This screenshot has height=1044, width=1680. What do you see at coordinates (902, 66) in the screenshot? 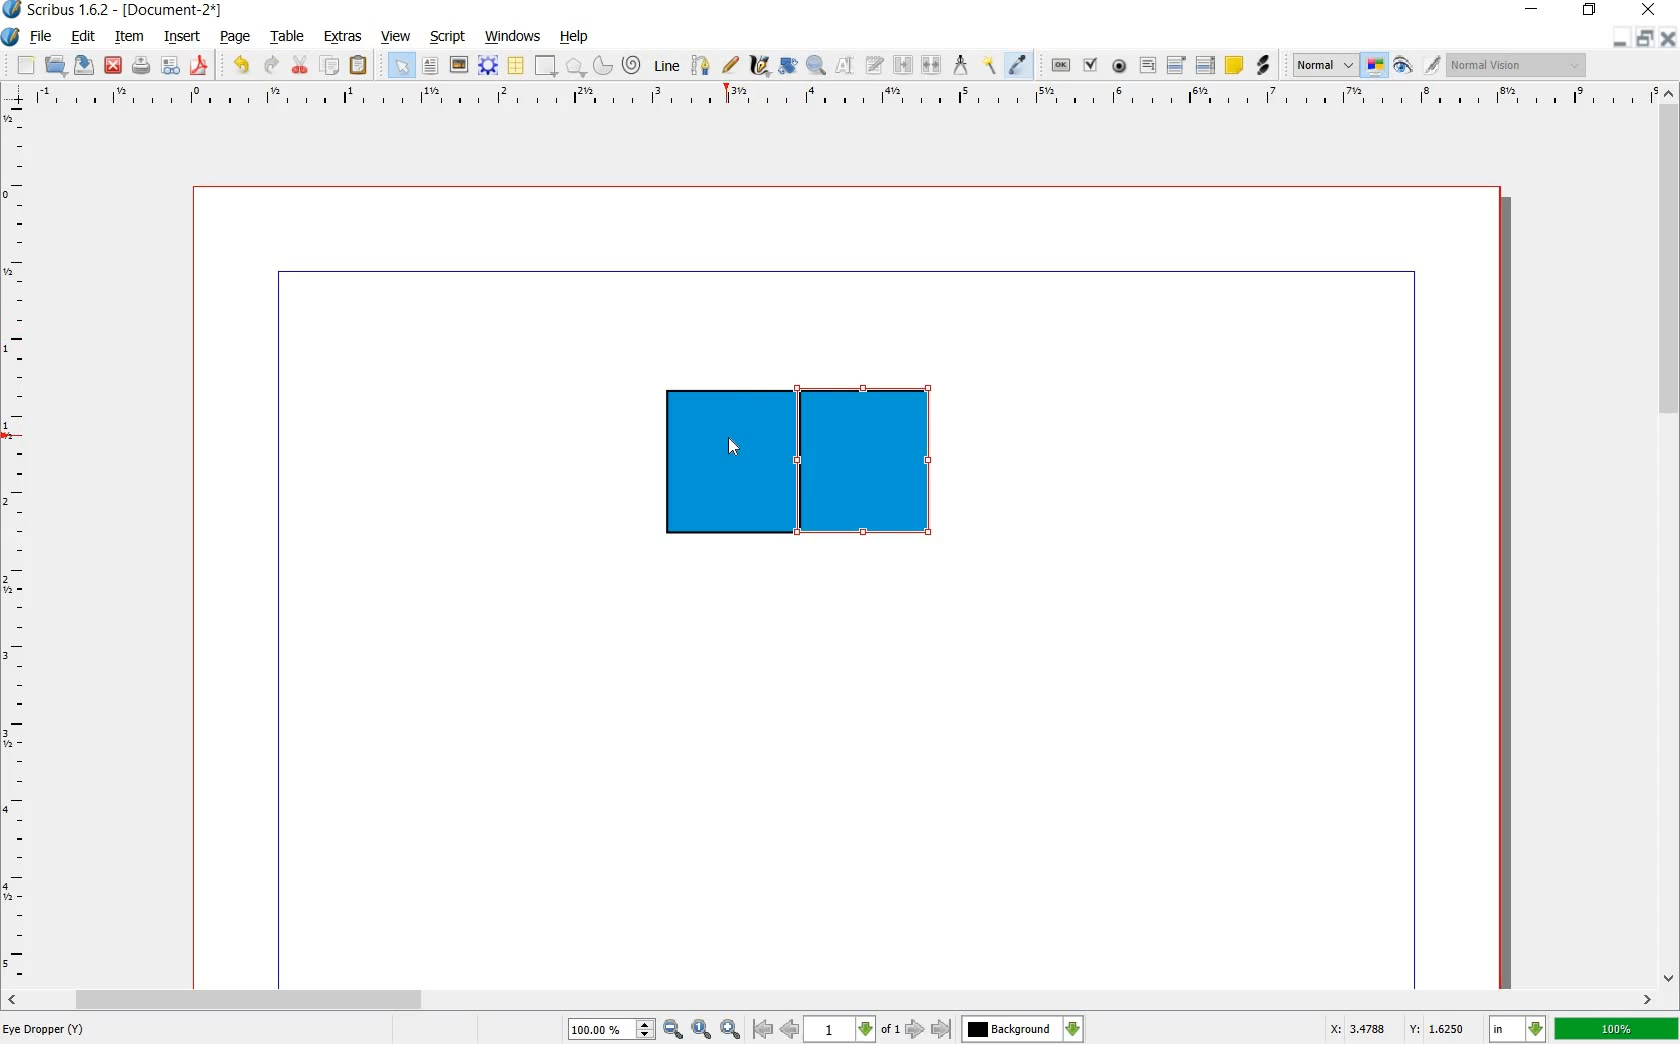
I see `link text frame` at bounding box center [902, 66].